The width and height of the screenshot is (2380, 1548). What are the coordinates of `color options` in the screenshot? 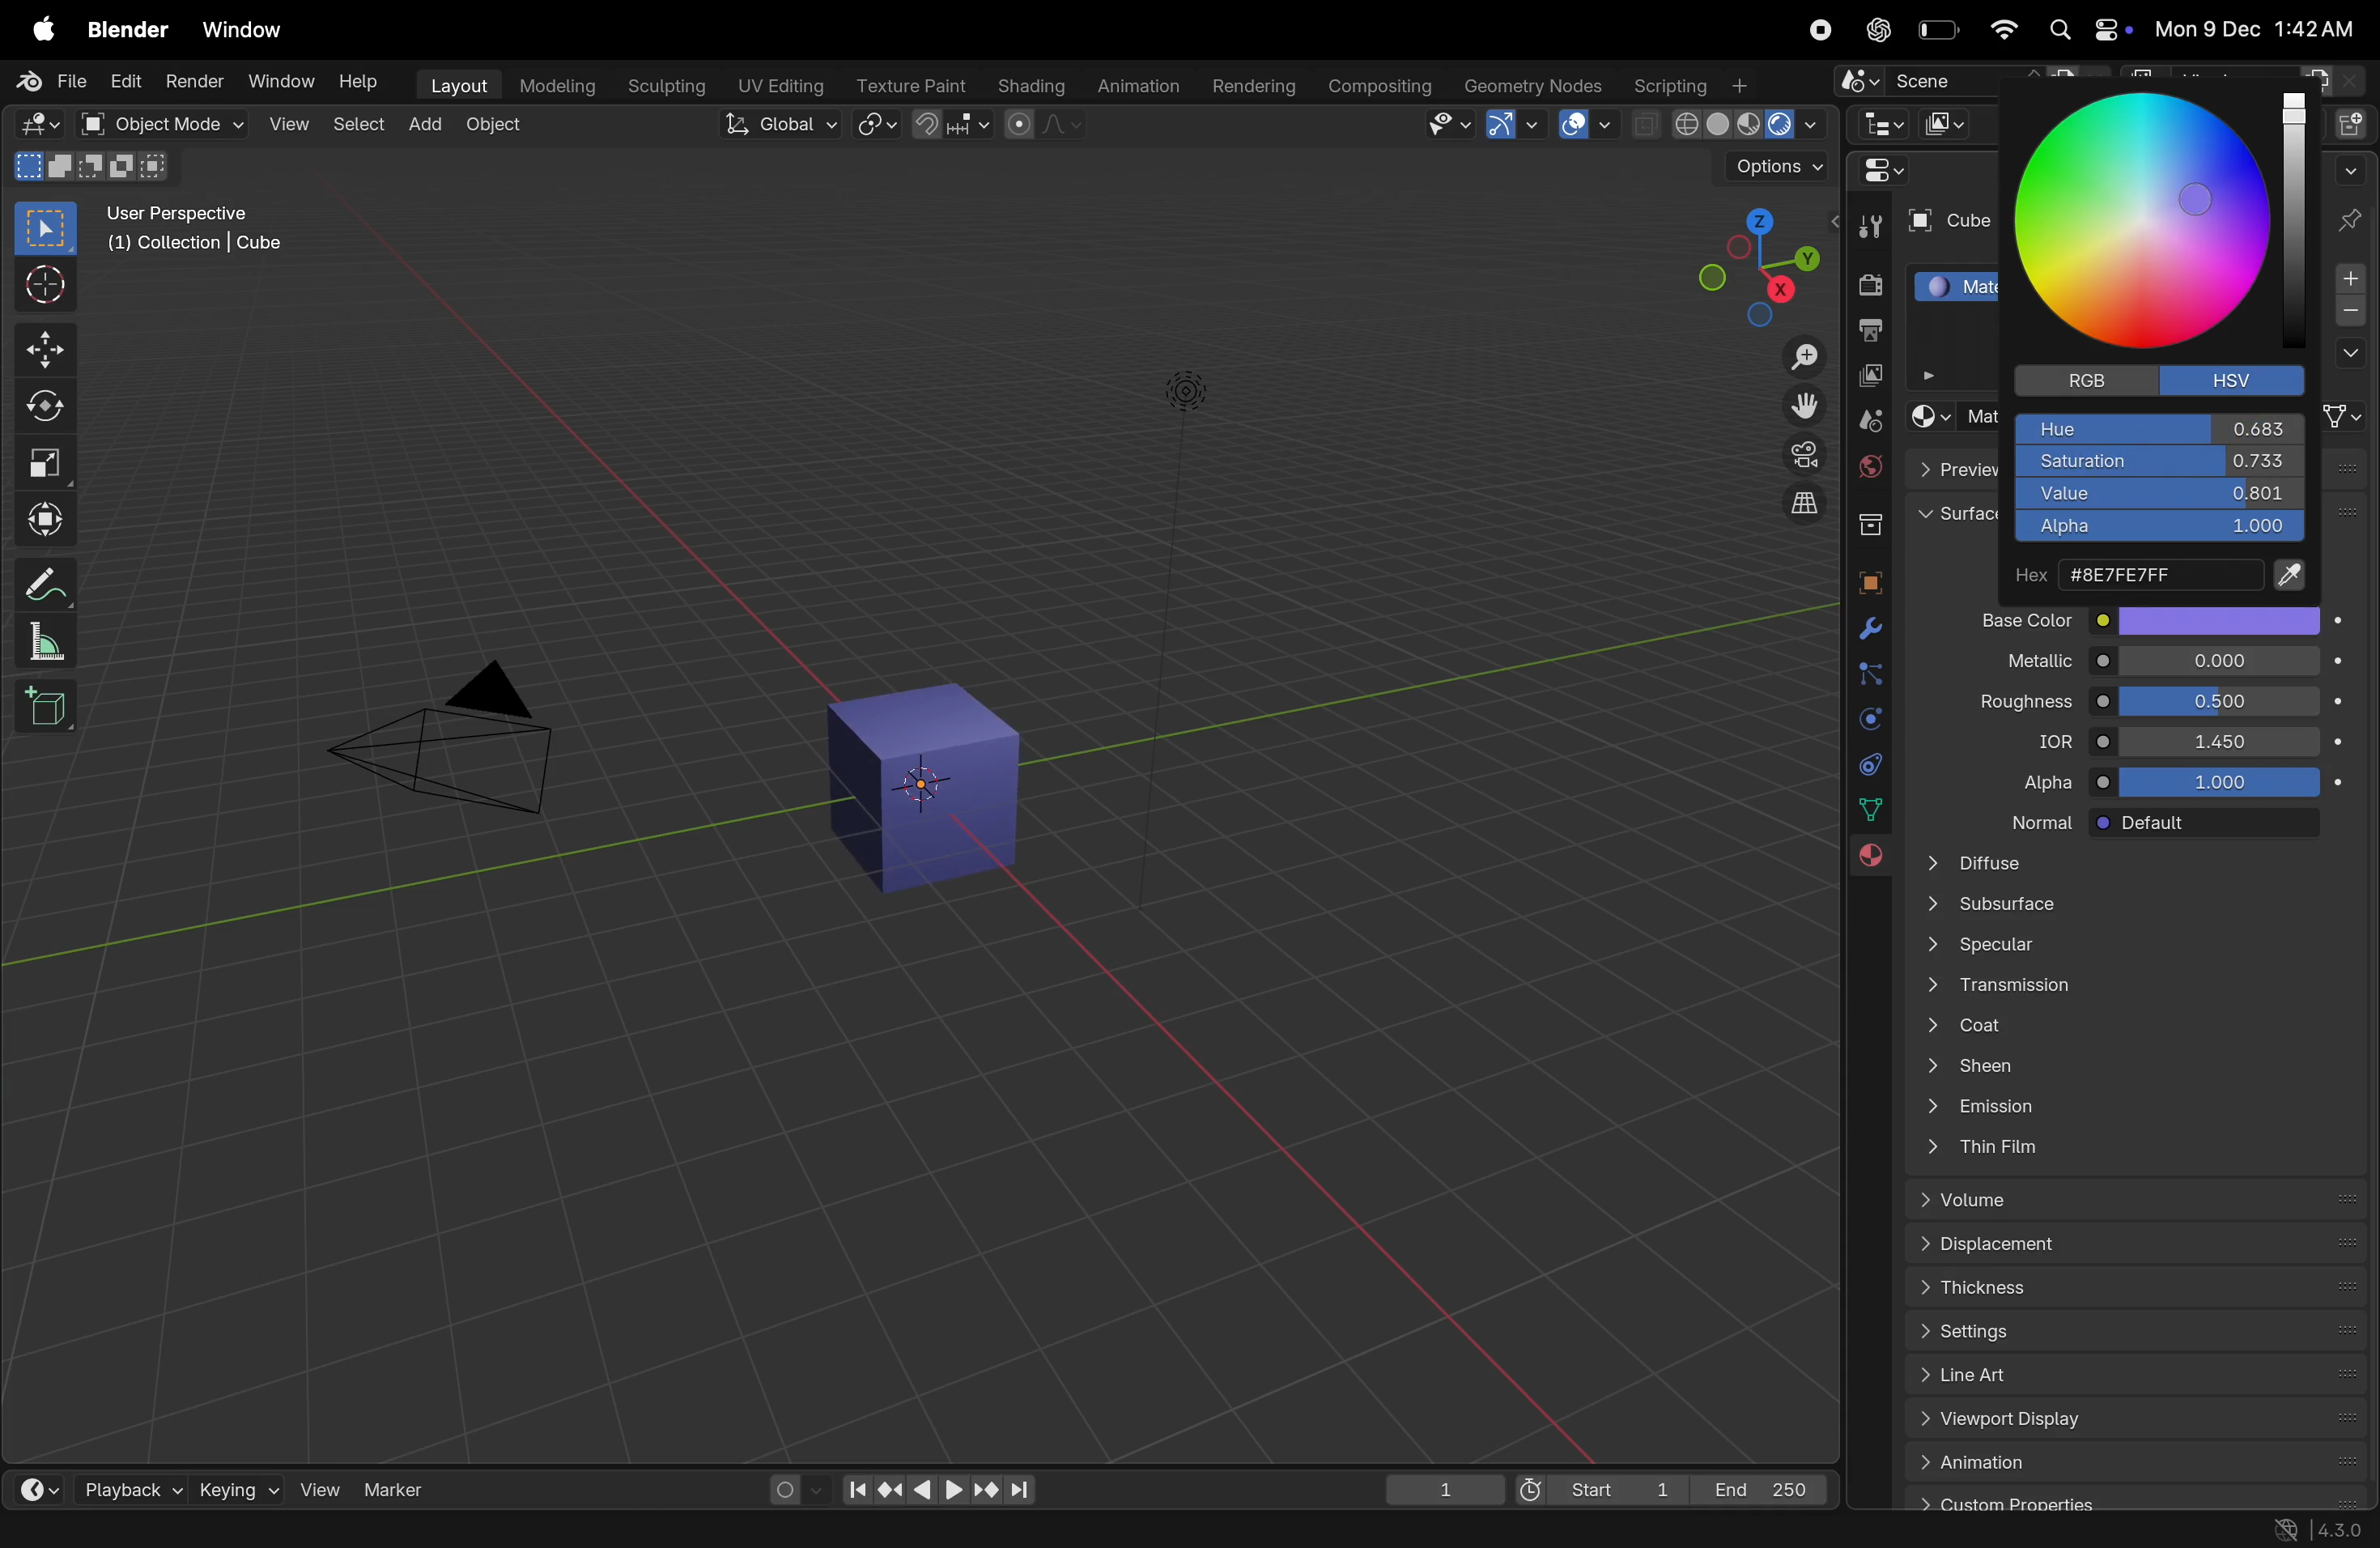 It's located at (2221, 620).